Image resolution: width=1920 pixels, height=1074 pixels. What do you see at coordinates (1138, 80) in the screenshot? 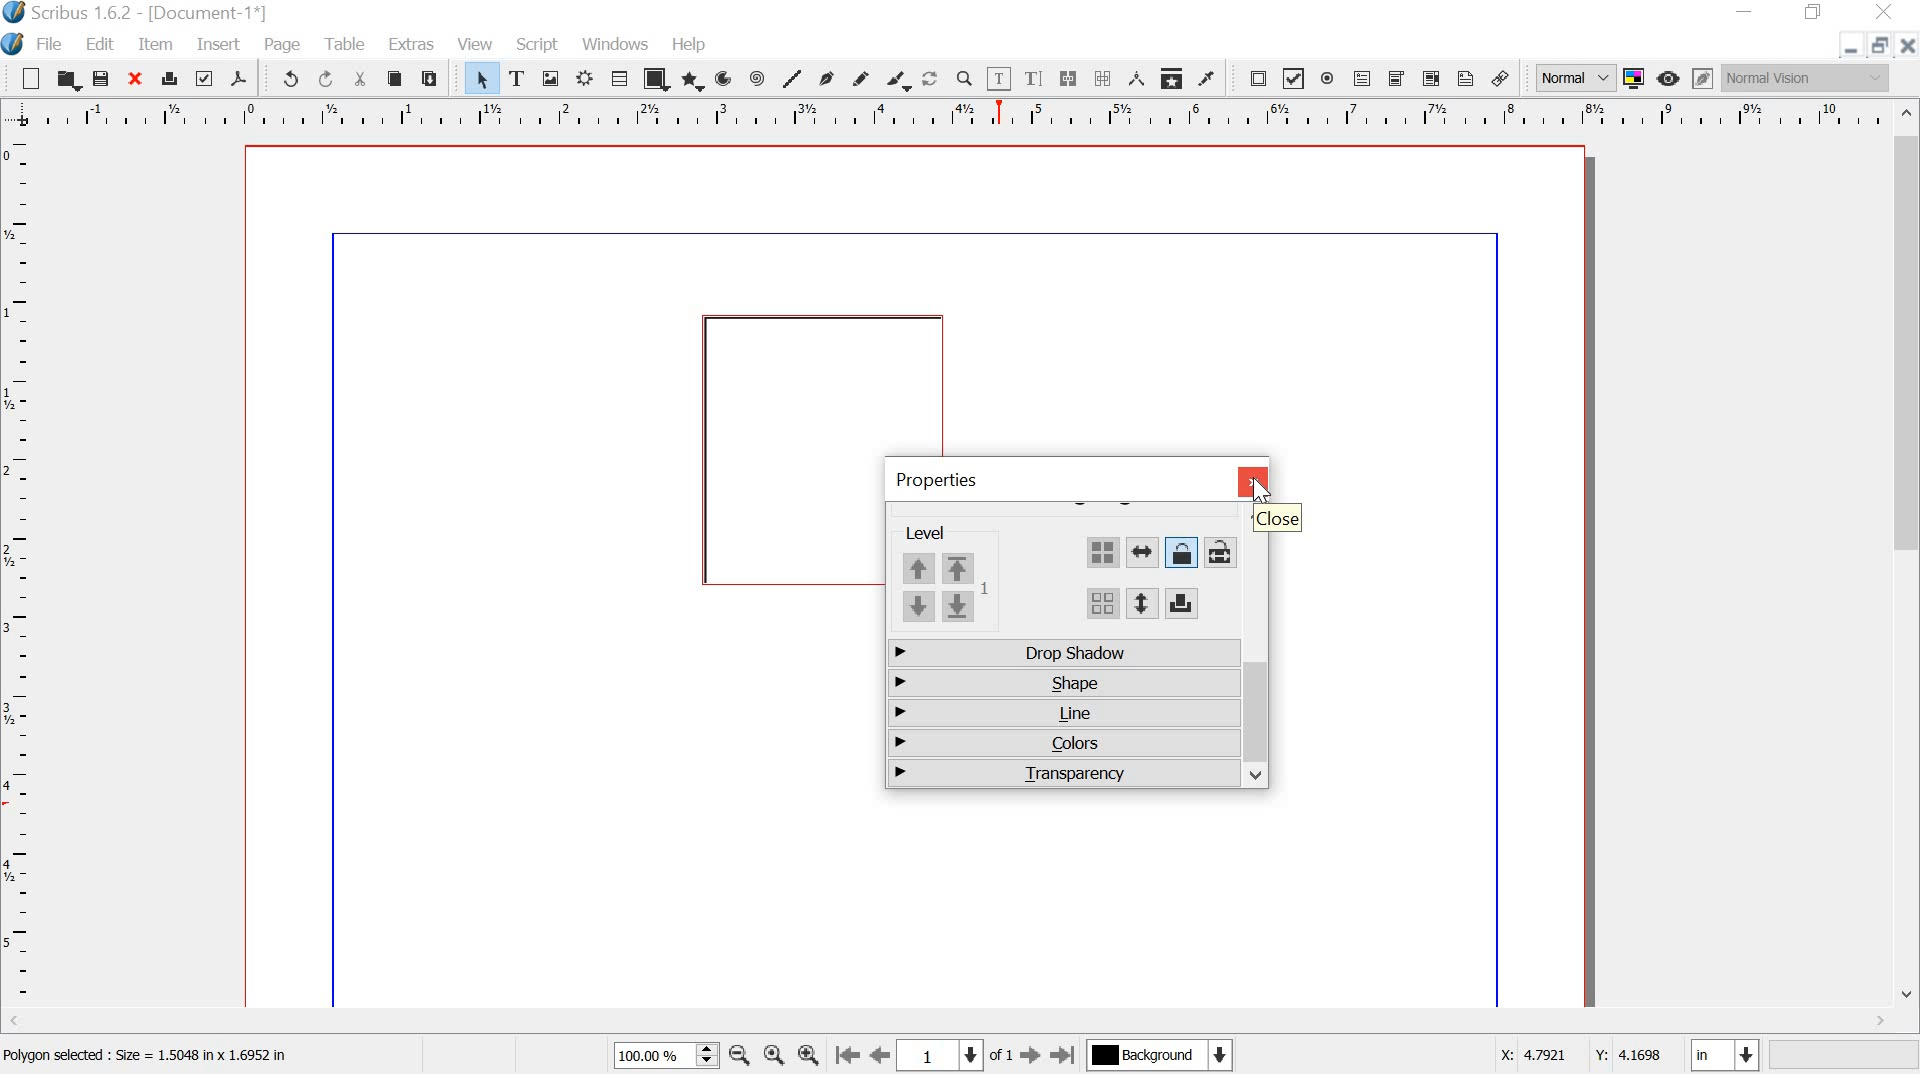
I see `measurements` at bounding box center [1138, 80].